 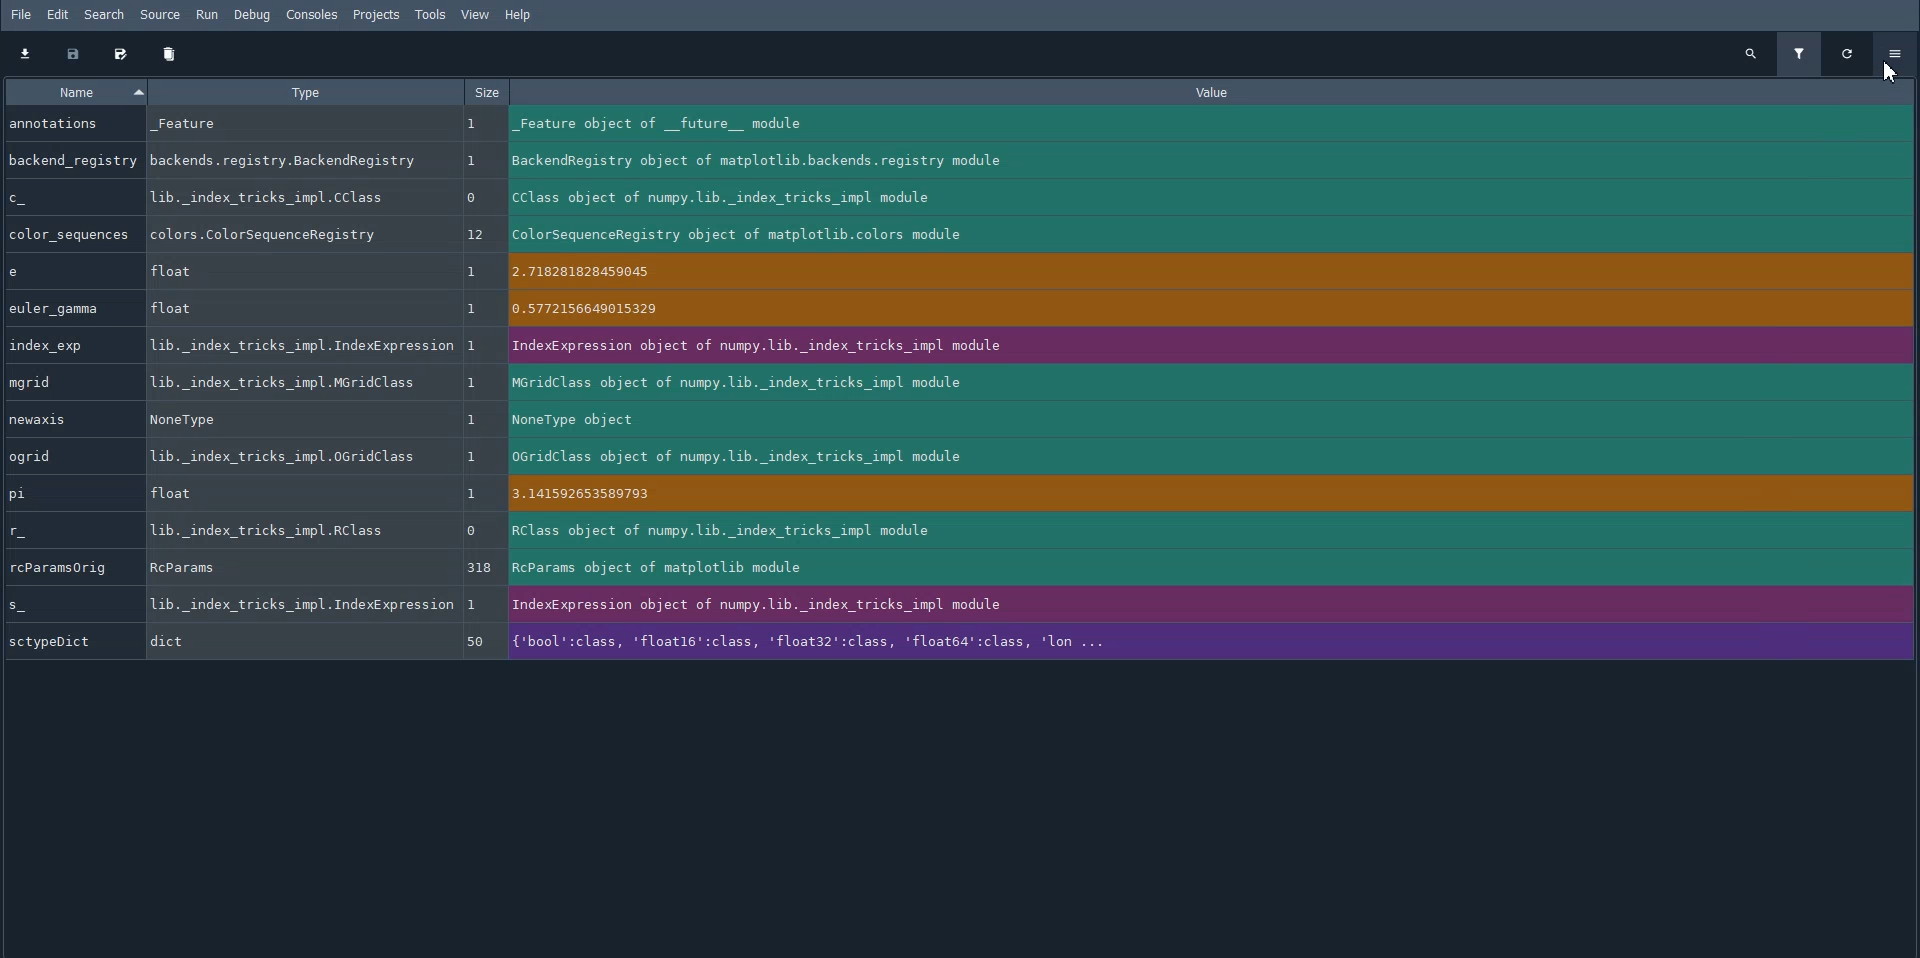 I want to click on 0, so click(x=476, y=531).